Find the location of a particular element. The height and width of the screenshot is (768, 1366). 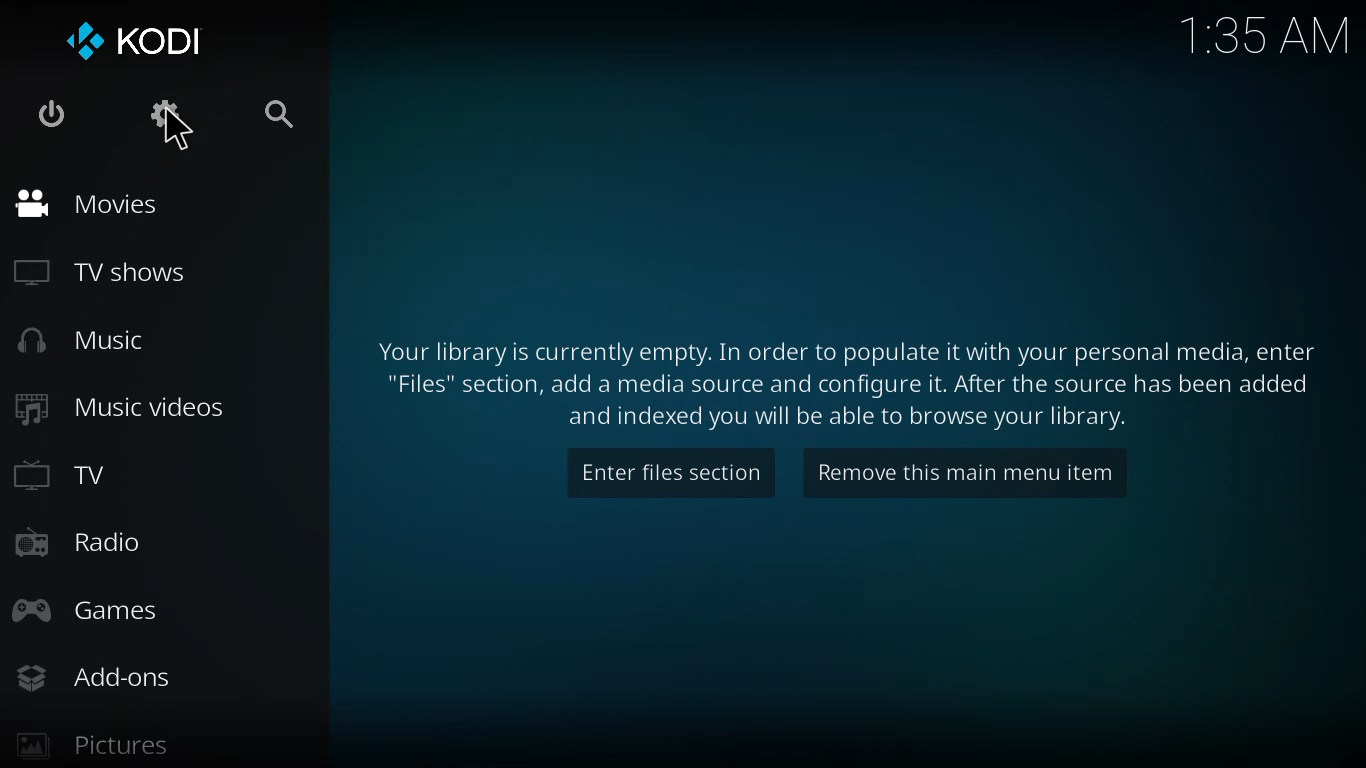

settings is located at coordinates (158, 110).